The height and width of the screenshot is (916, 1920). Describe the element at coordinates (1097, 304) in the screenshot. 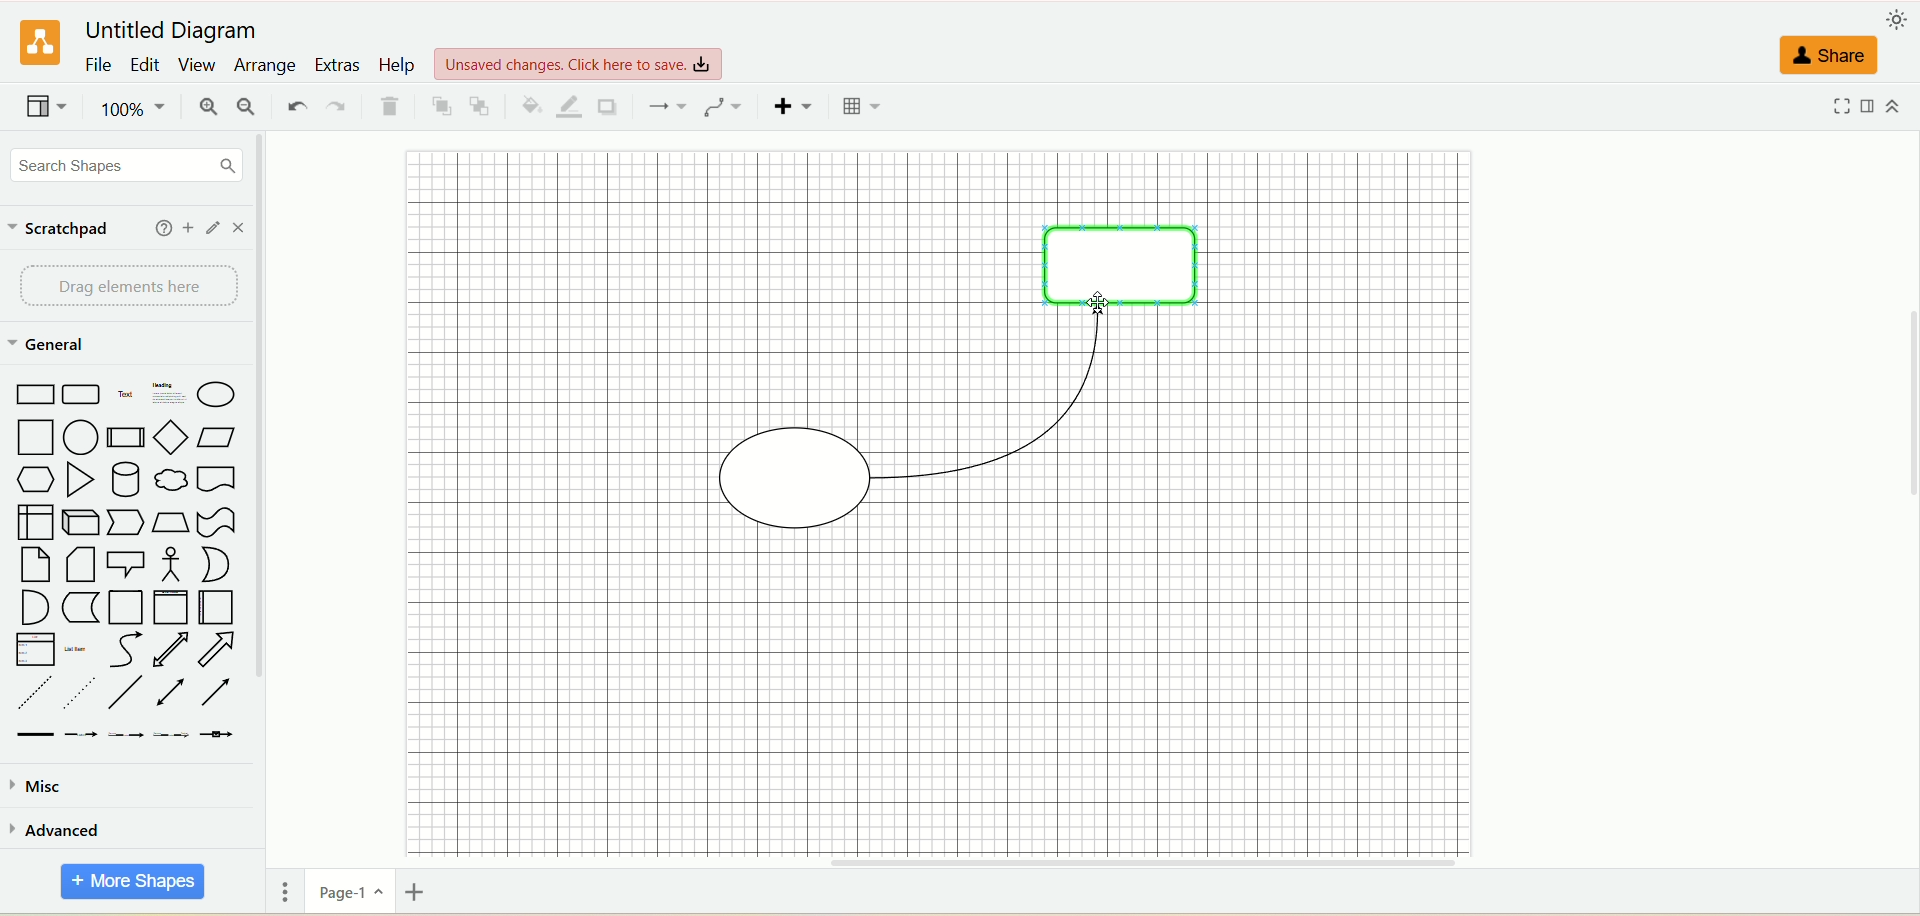

I see `cursor` at that location.